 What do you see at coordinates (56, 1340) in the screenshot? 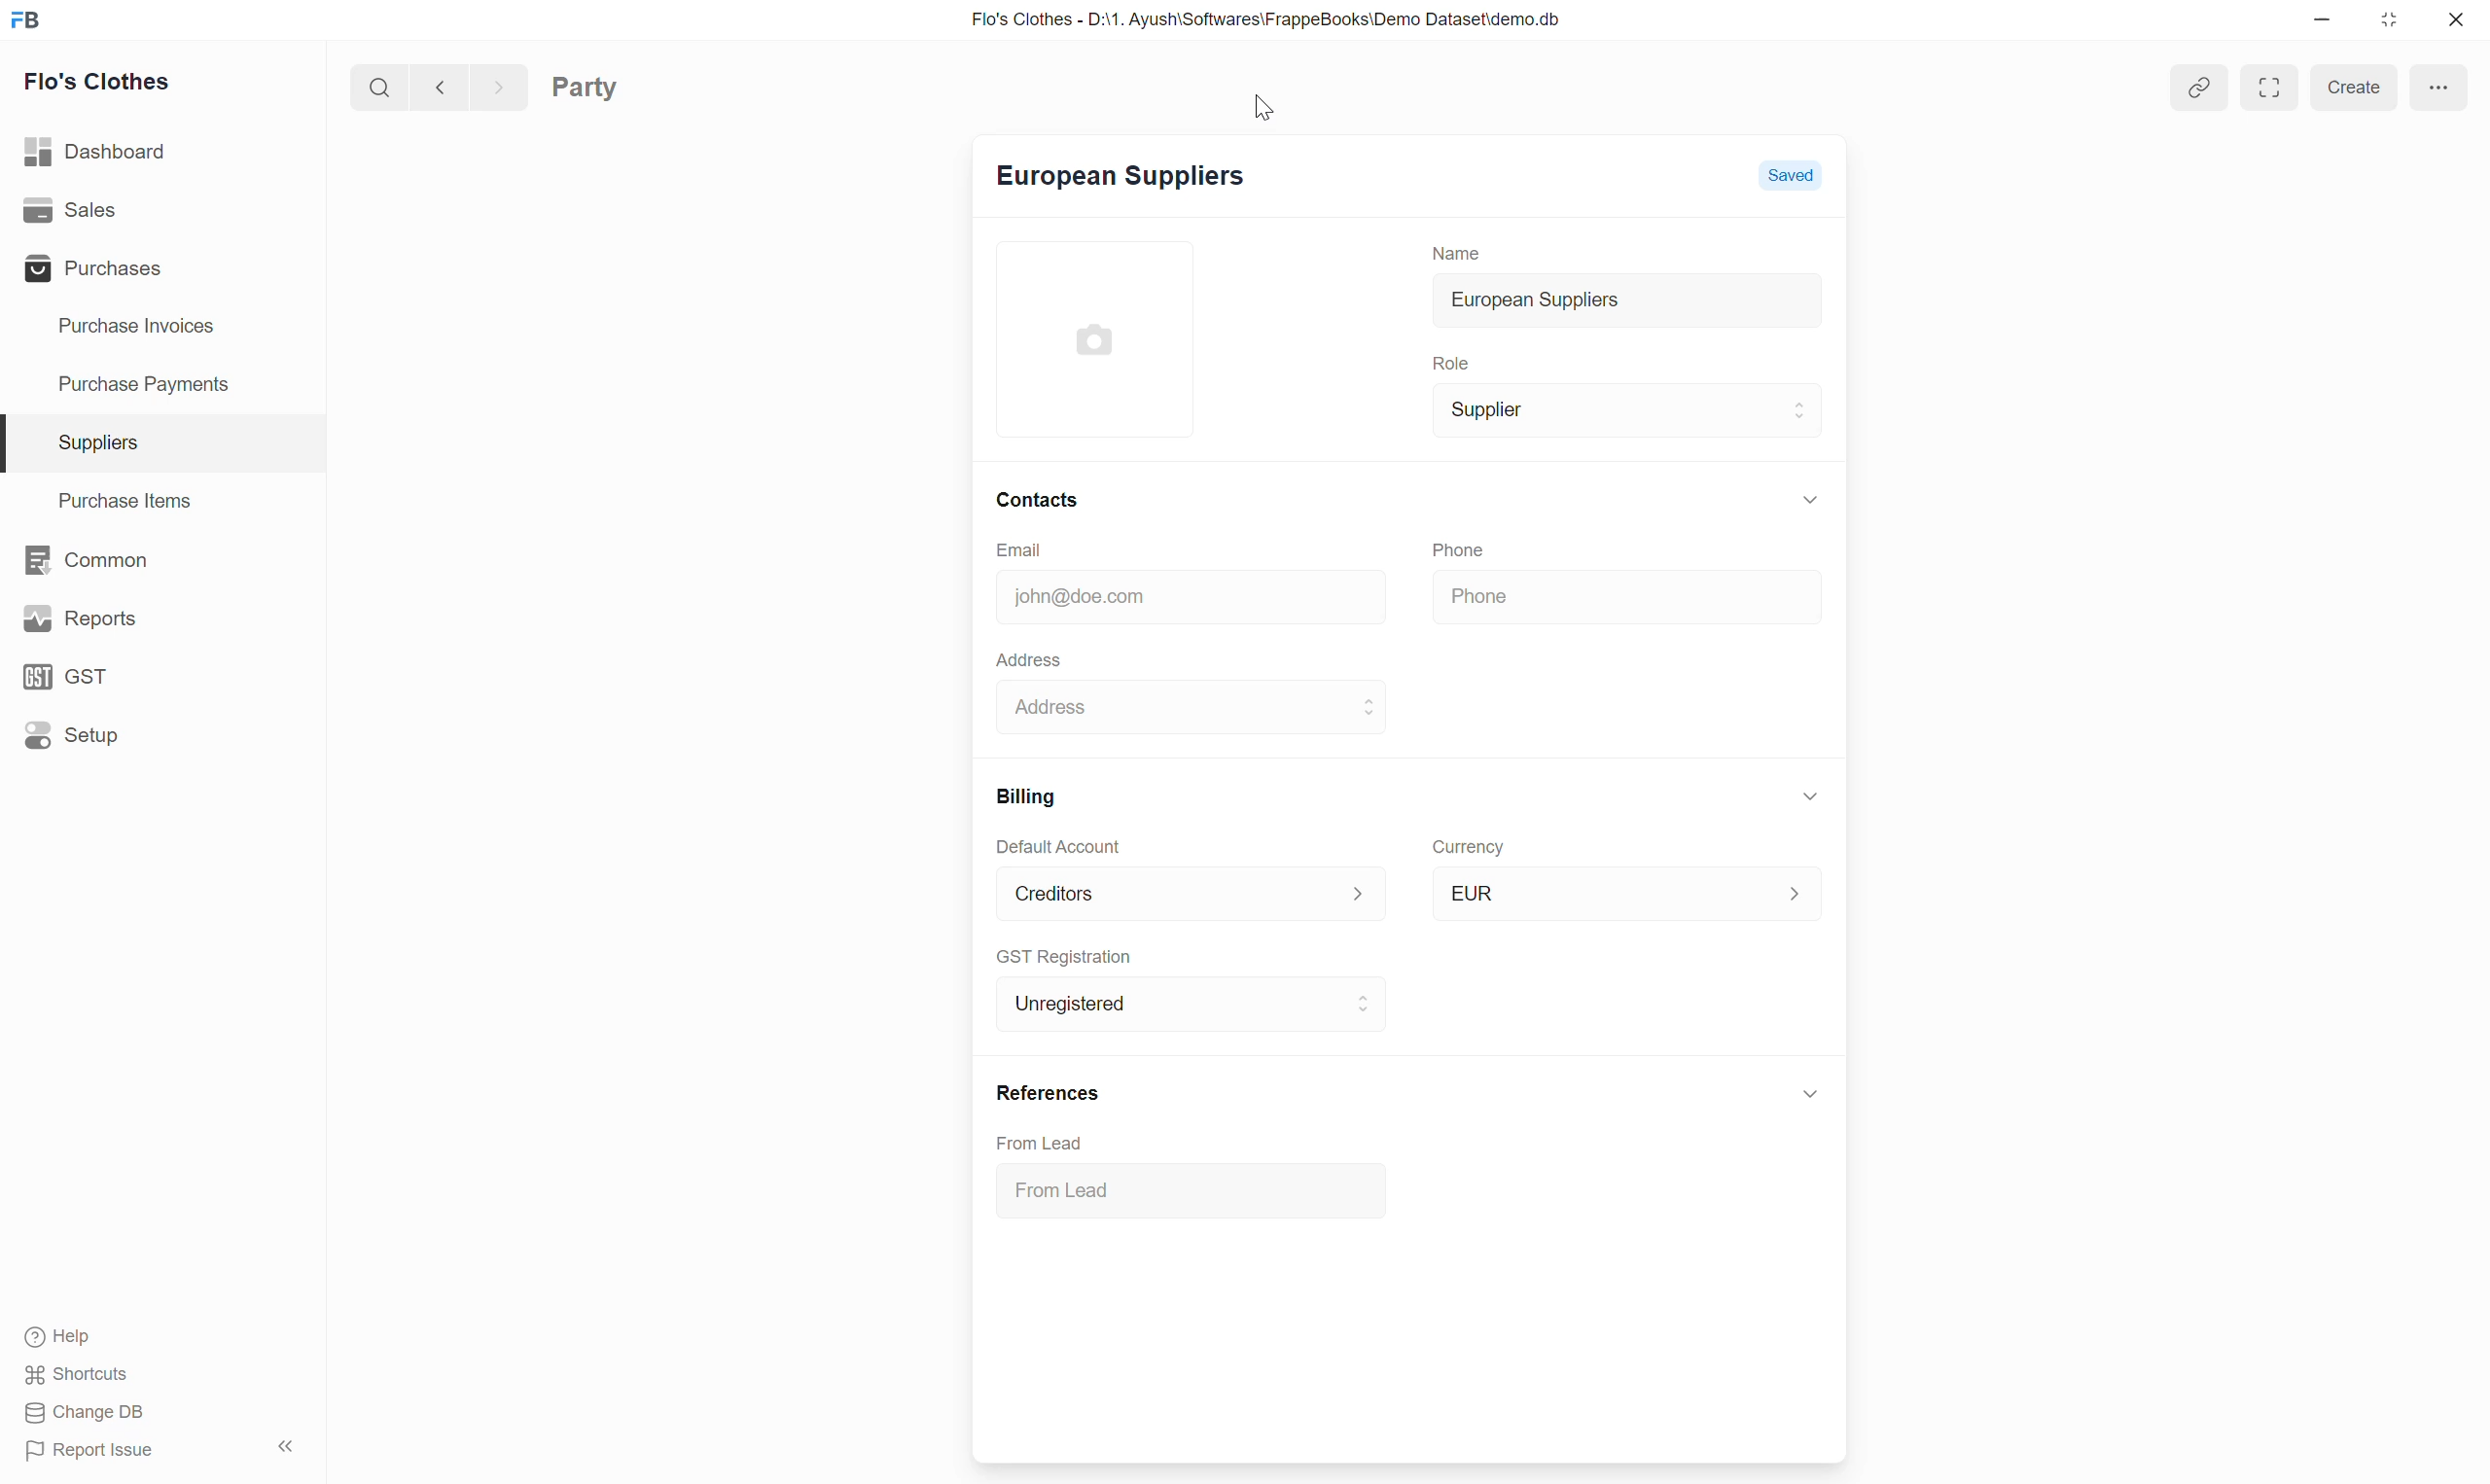
I see `help` at bounding box center [56, 1340].